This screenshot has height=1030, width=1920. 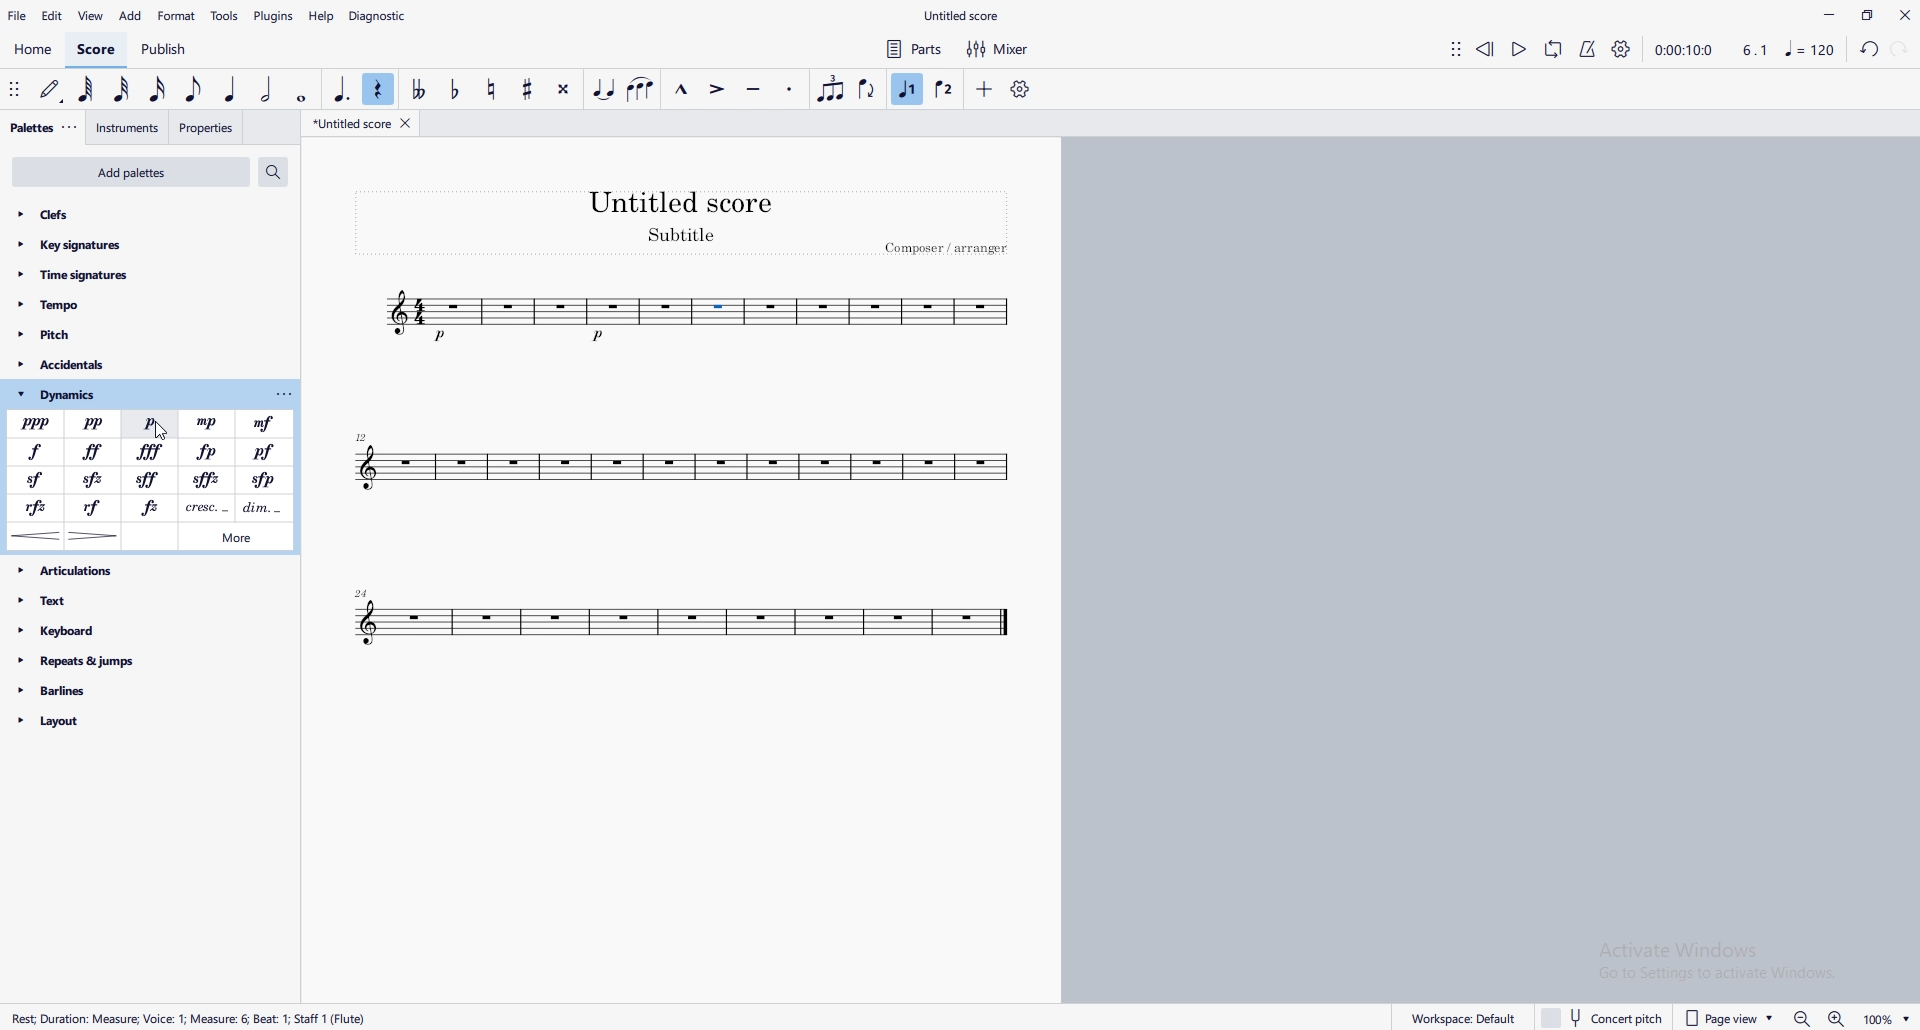 What do you see at coordinates (1449, 1011) in the screenshot?
I see `workplace default` at bounding box center [1449, 1011].